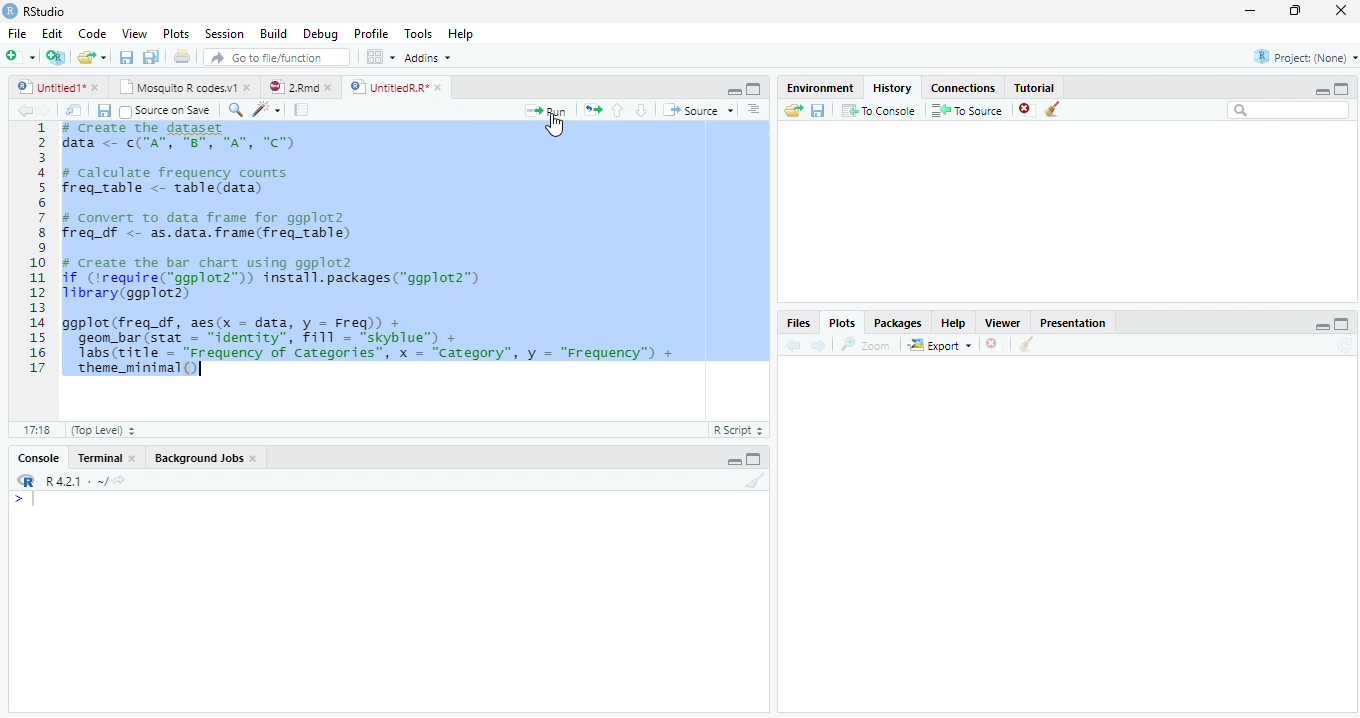  What do you see at coordinates (34, 10) in the screenshot?
I see `Rstudio` at bounding box center [34, 10].